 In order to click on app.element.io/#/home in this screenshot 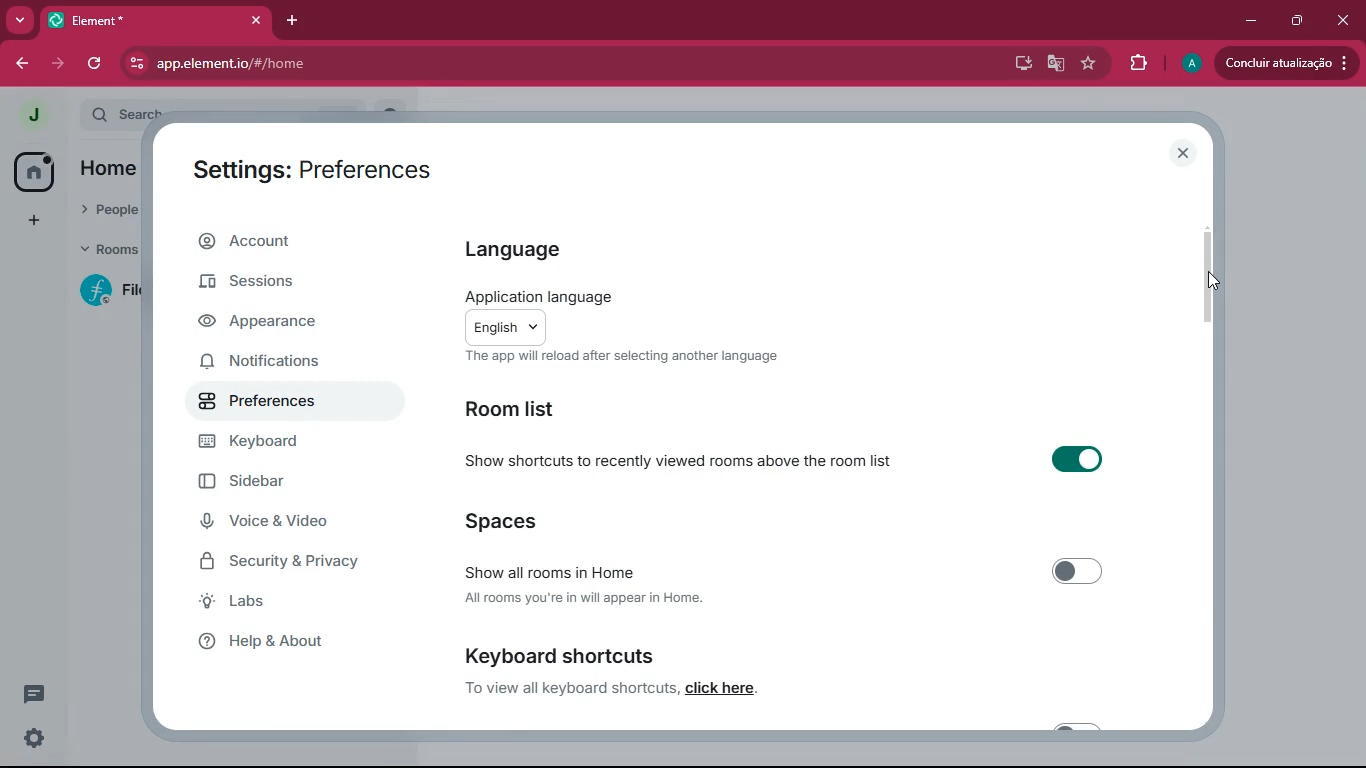, I will do `click(318, 63)`.